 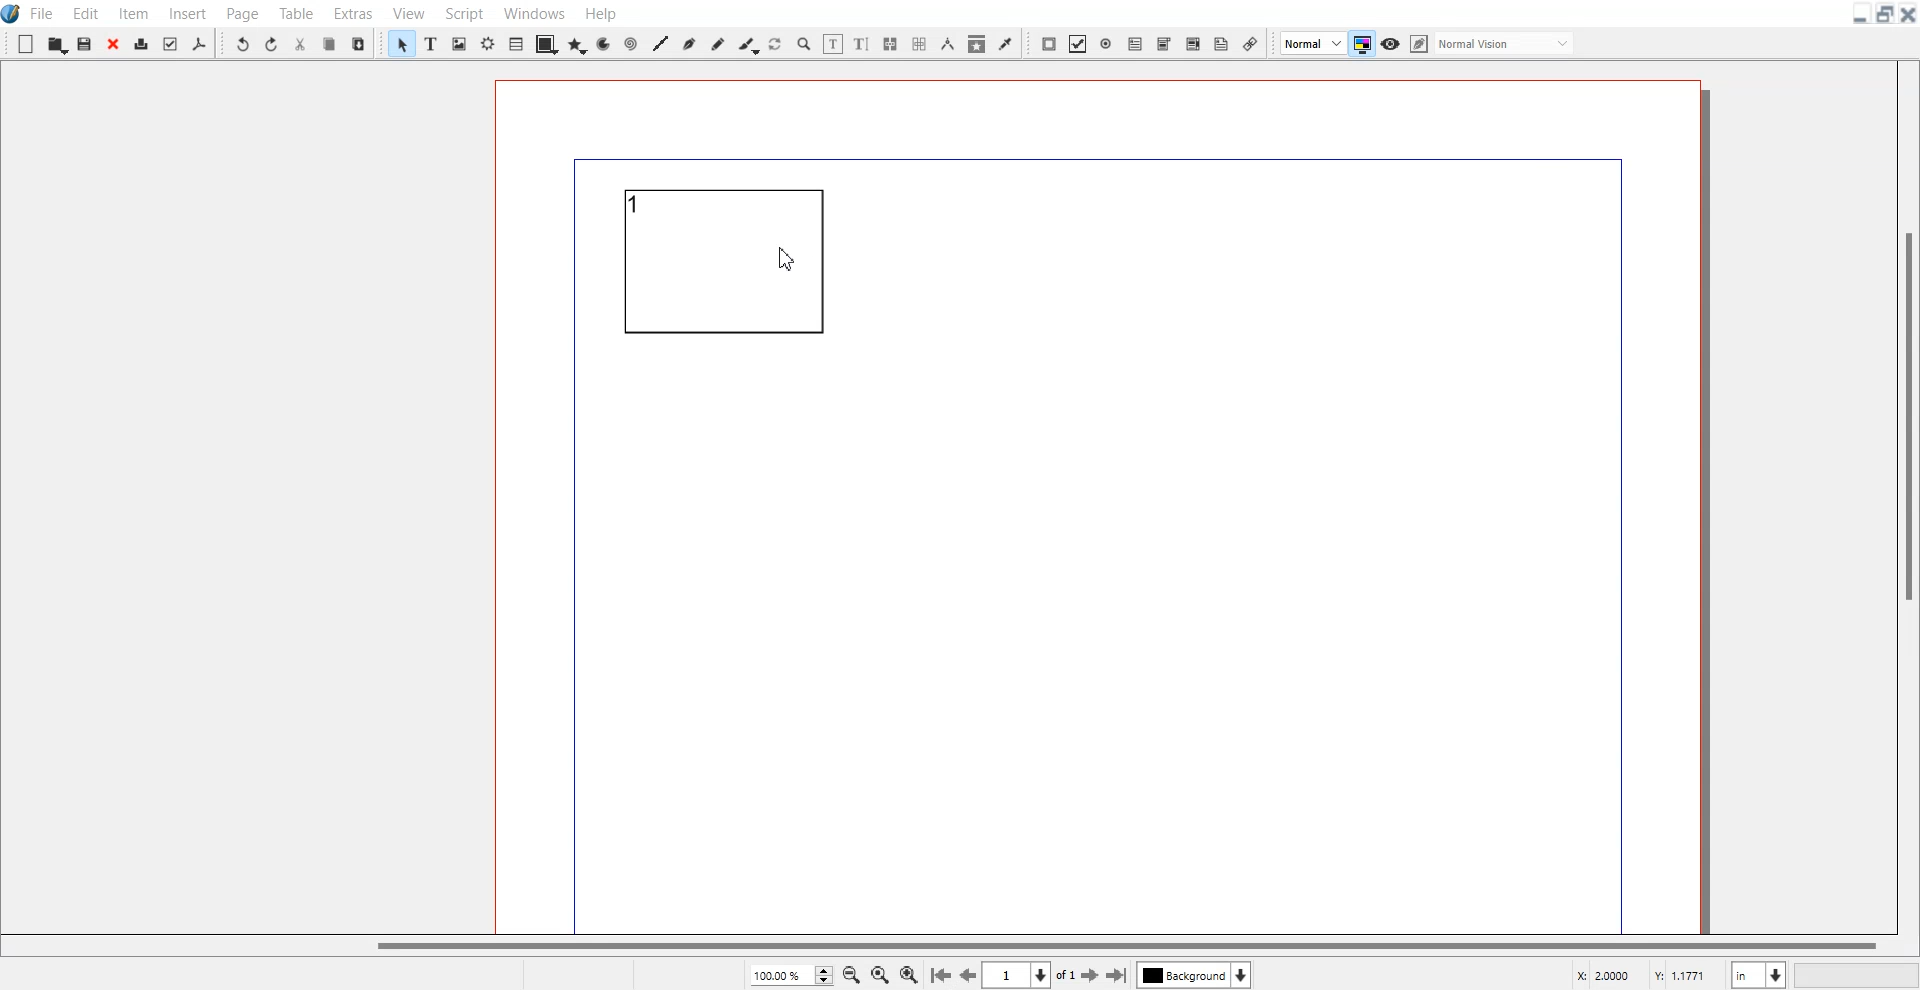 I want to click on Render frame, so click(x=487, y=43).